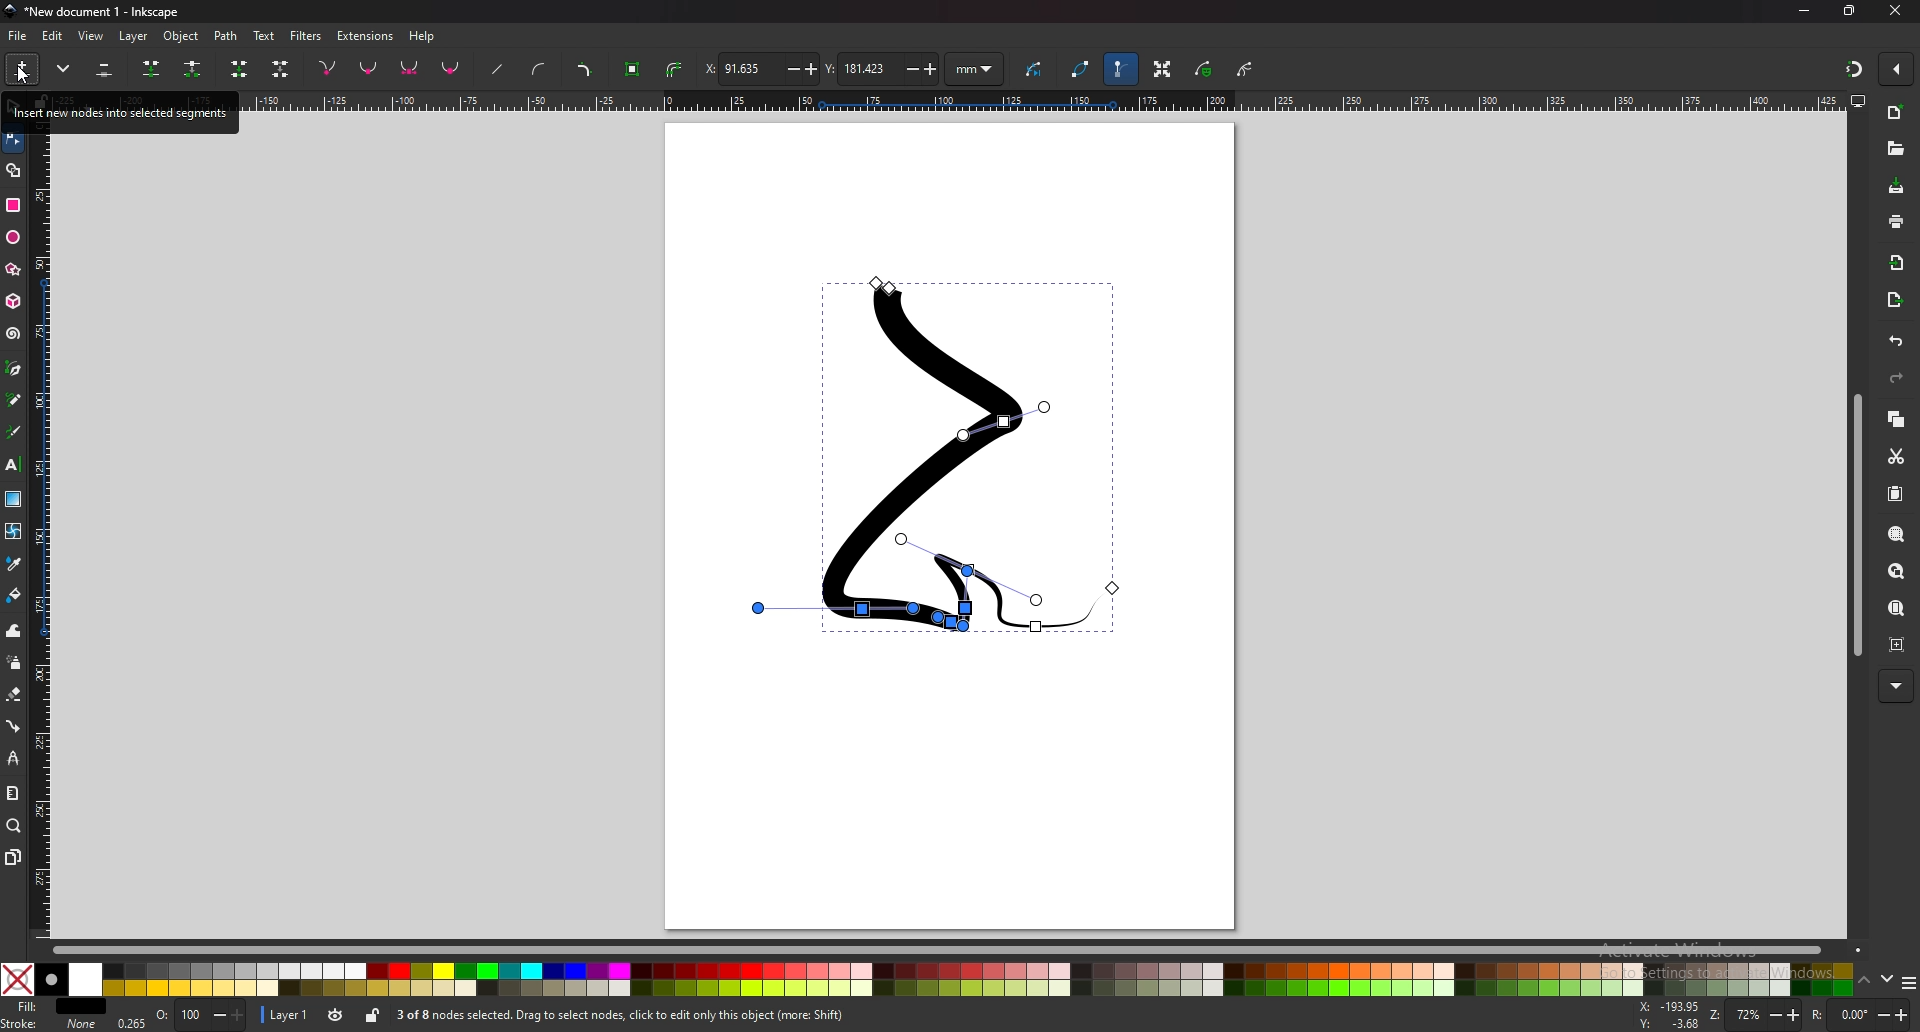 This screenshot has width=1920, height=1032. I want to click on calligraphy, so click(14, 431).